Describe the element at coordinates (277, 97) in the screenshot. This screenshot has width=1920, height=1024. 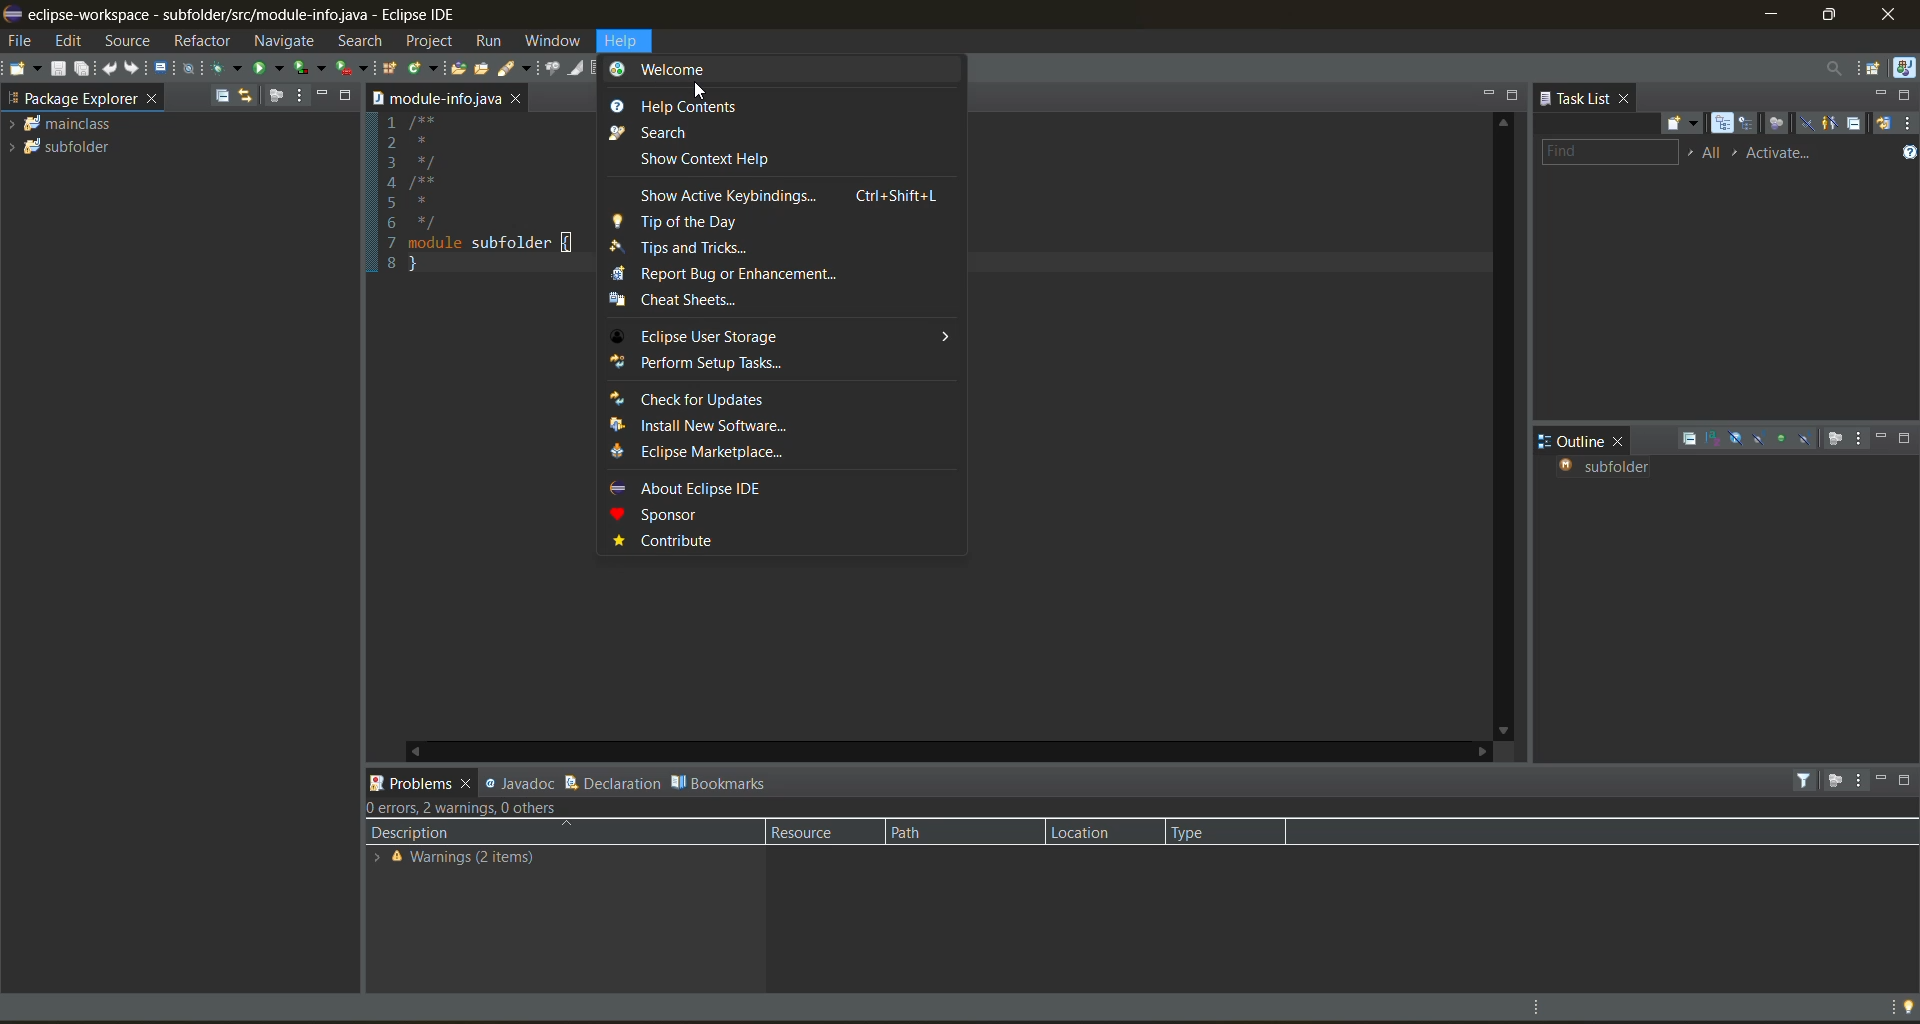
I see `focus on active task` at that location.